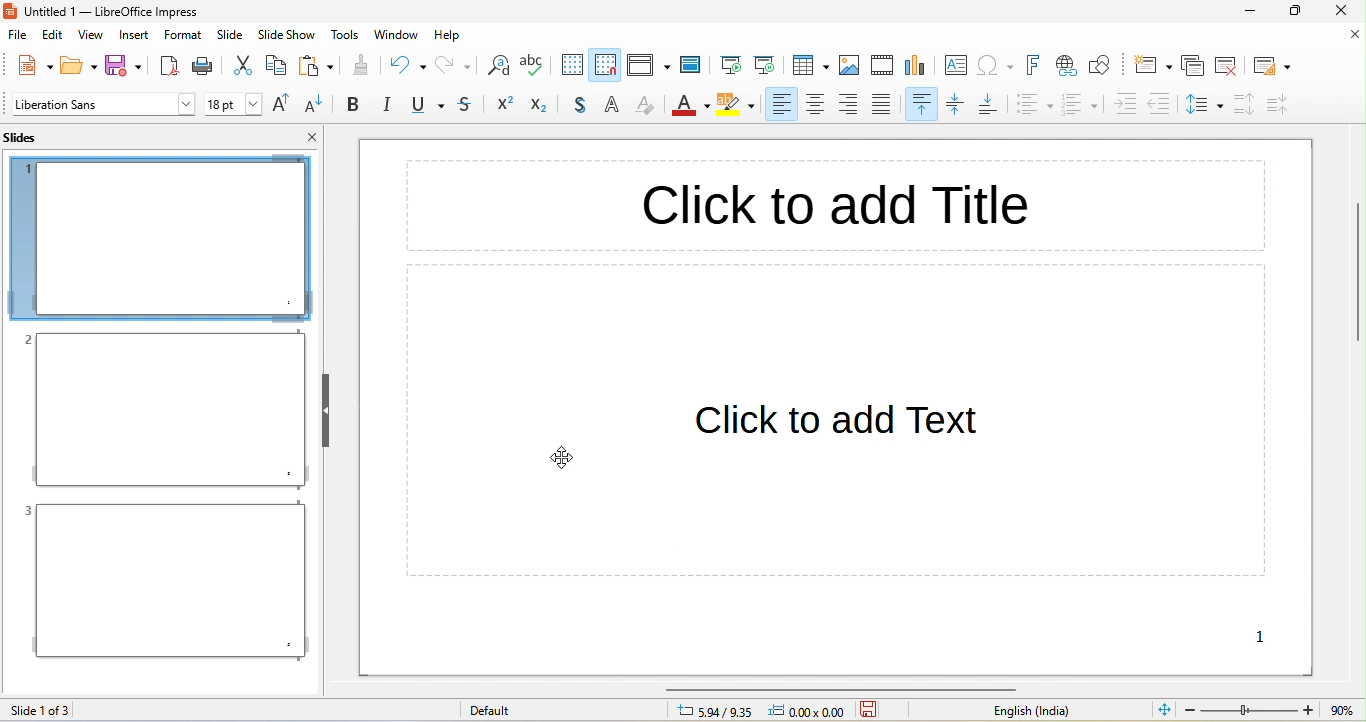 The width and height of the screenshot is (1366, 722). Describe the element at coordinates (19, 37) in the screenshot. I see `file` at that location.